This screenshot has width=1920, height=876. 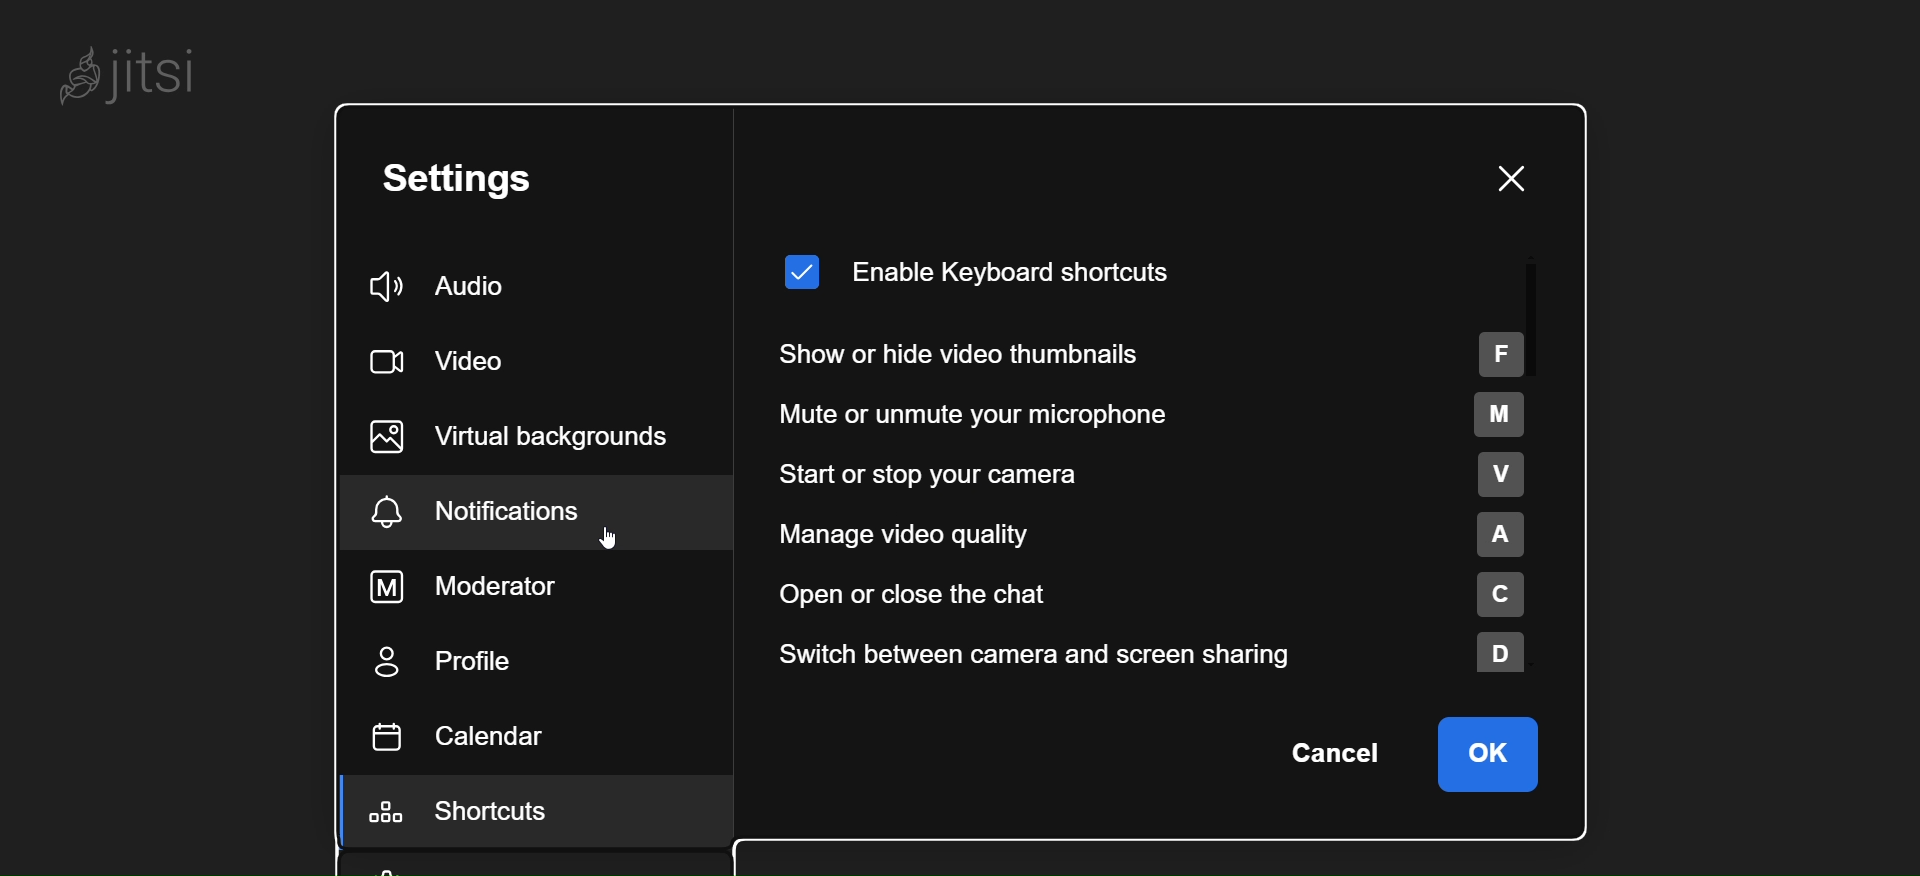 What do you see at coordinates (1338, 755) in the screenshot?
I see `cancel` at bounding box center [1338, 755].